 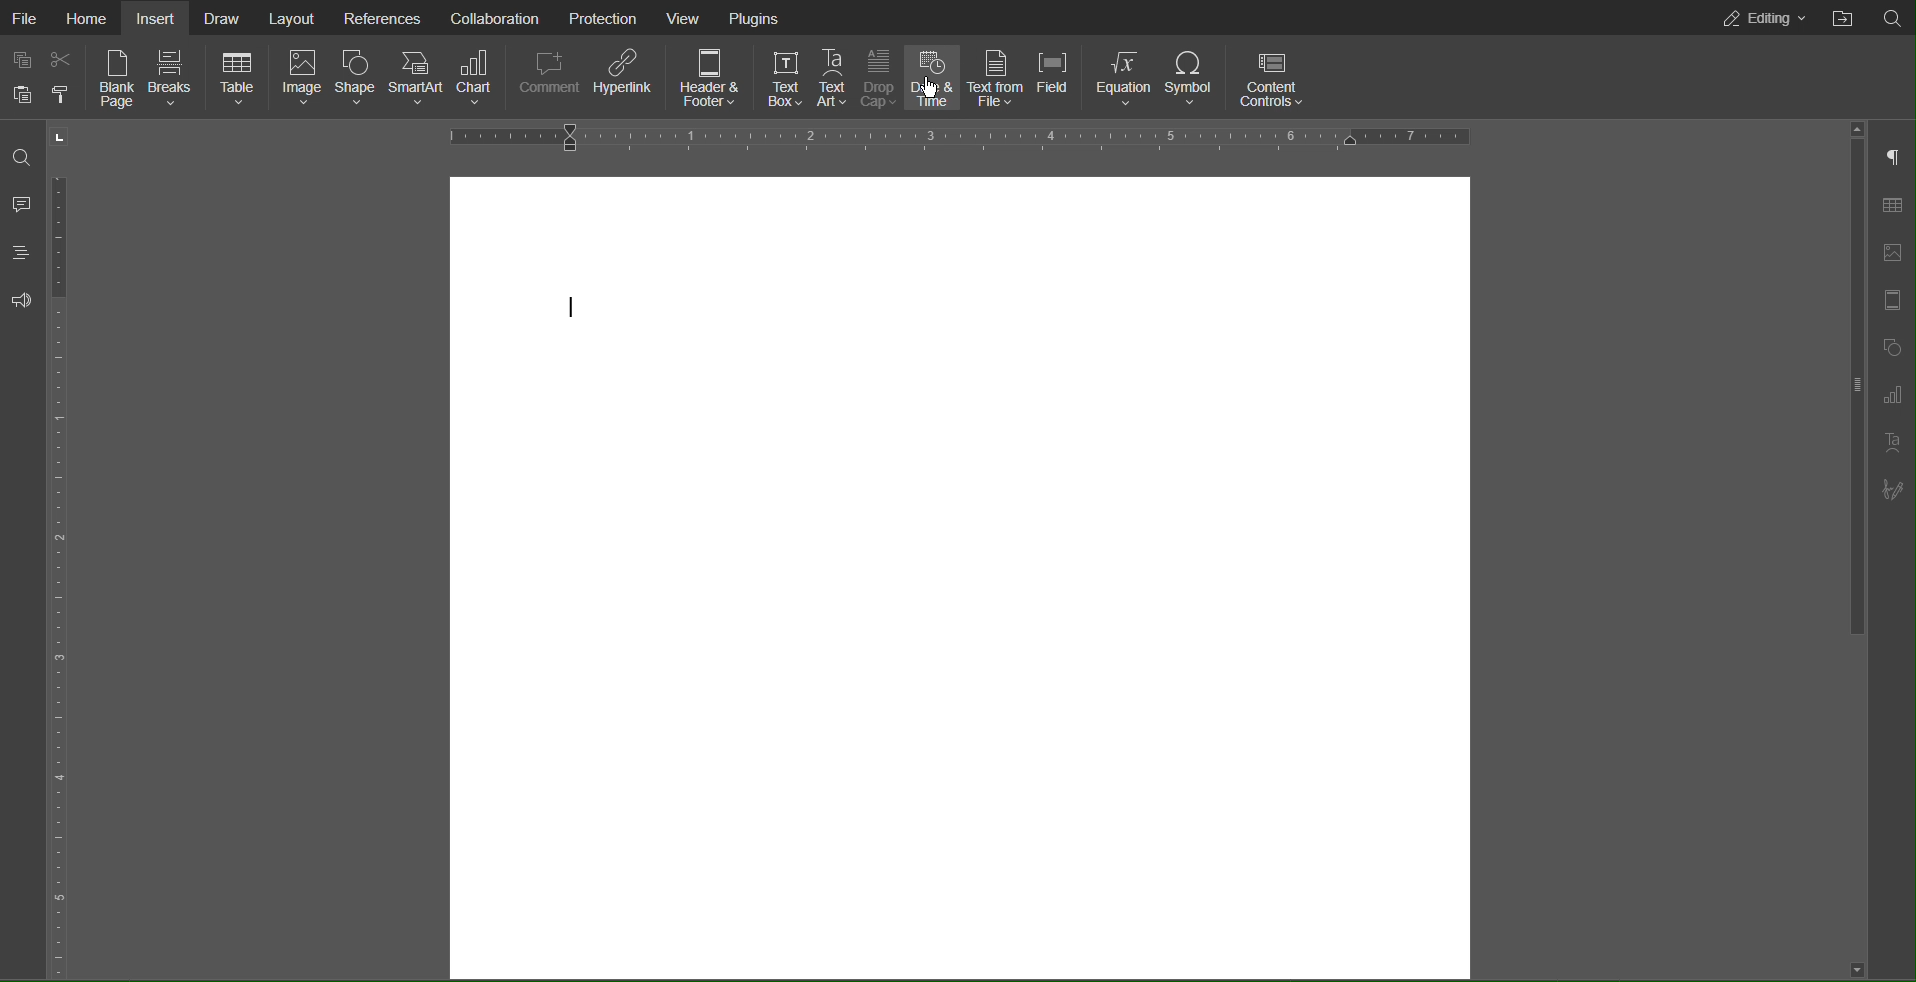 I want to click on Breaks, so click(x=176, y=79).